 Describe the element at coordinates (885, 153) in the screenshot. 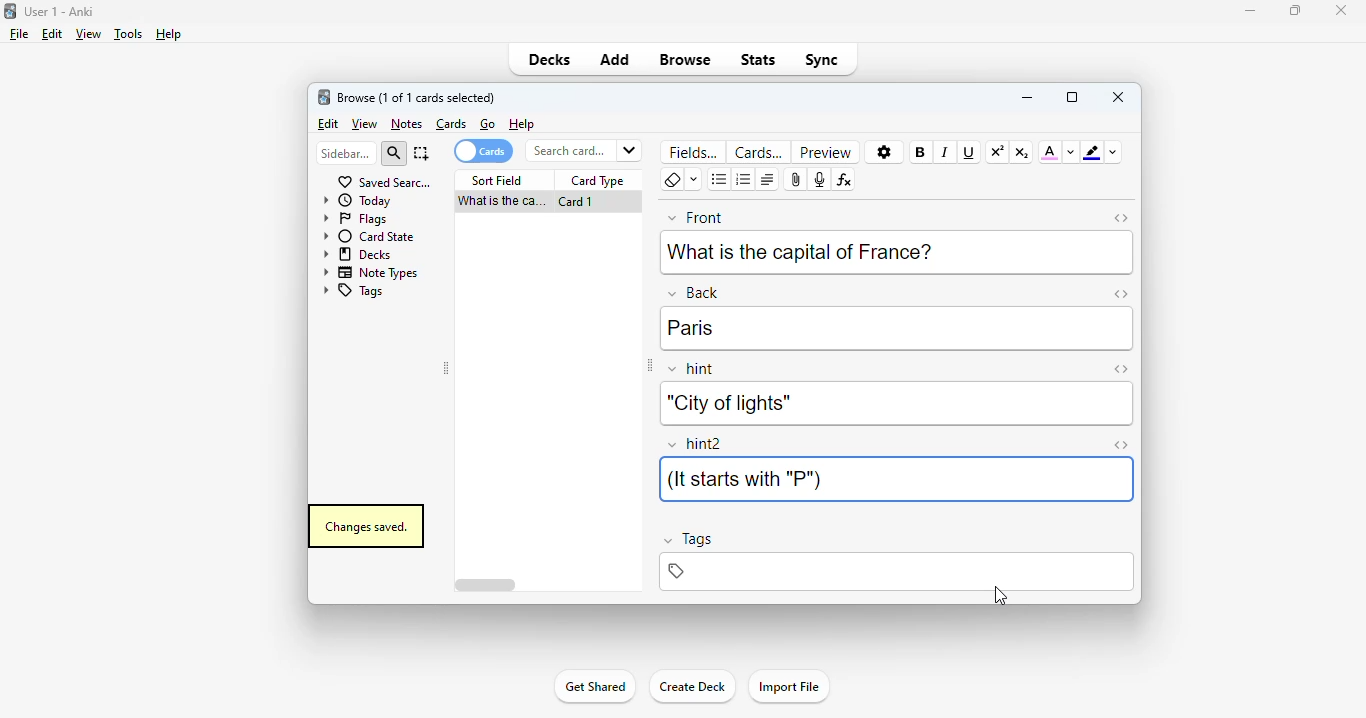

I see `options` at that location.